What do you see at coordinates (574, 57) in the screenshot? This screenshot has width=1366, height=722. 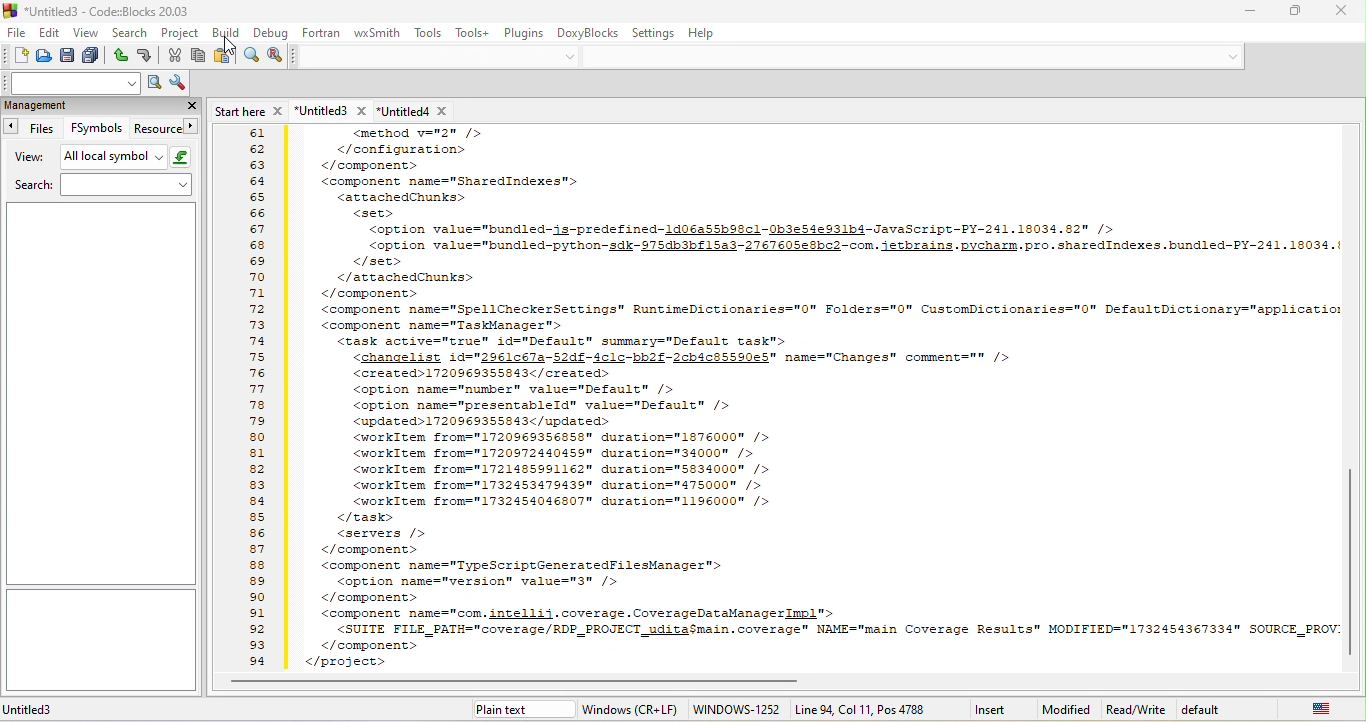 I see `dropdown` at bounding box center [574, 57].